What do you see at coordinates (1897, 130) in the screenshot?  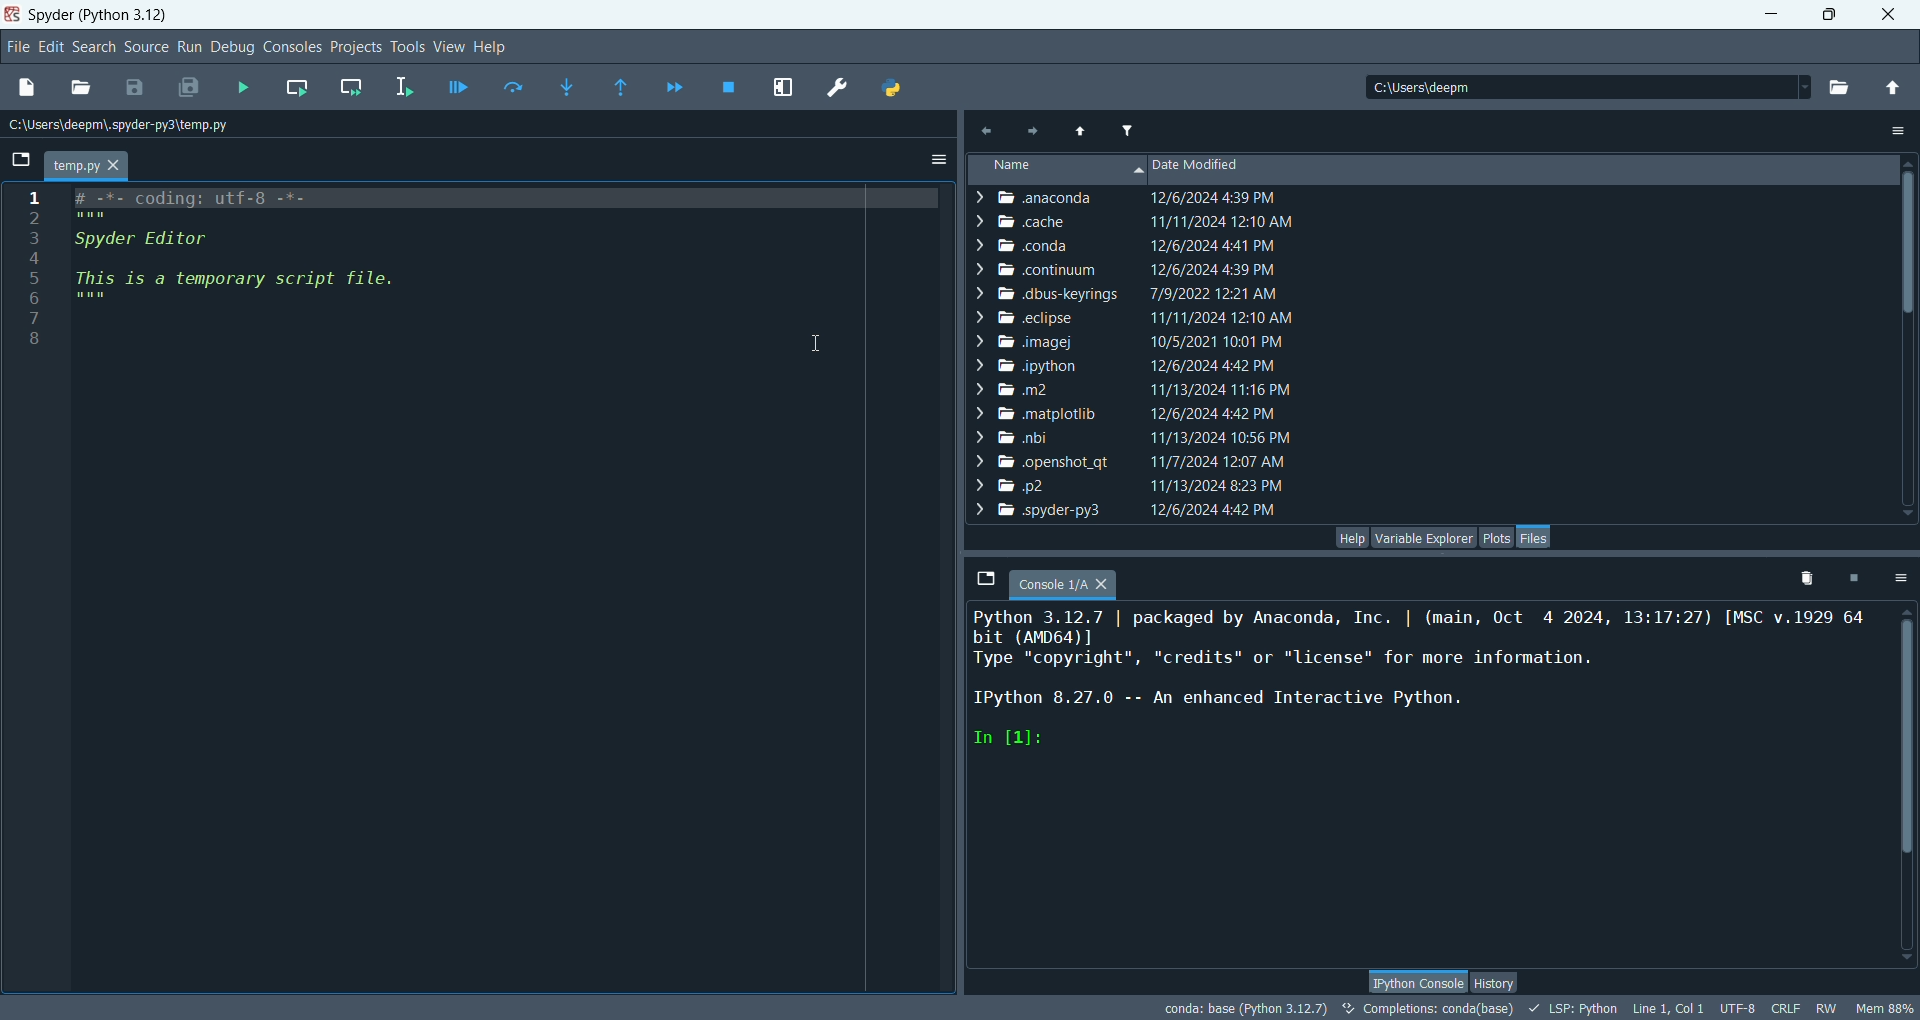 I see `options` at bounding box center [1897, 130].